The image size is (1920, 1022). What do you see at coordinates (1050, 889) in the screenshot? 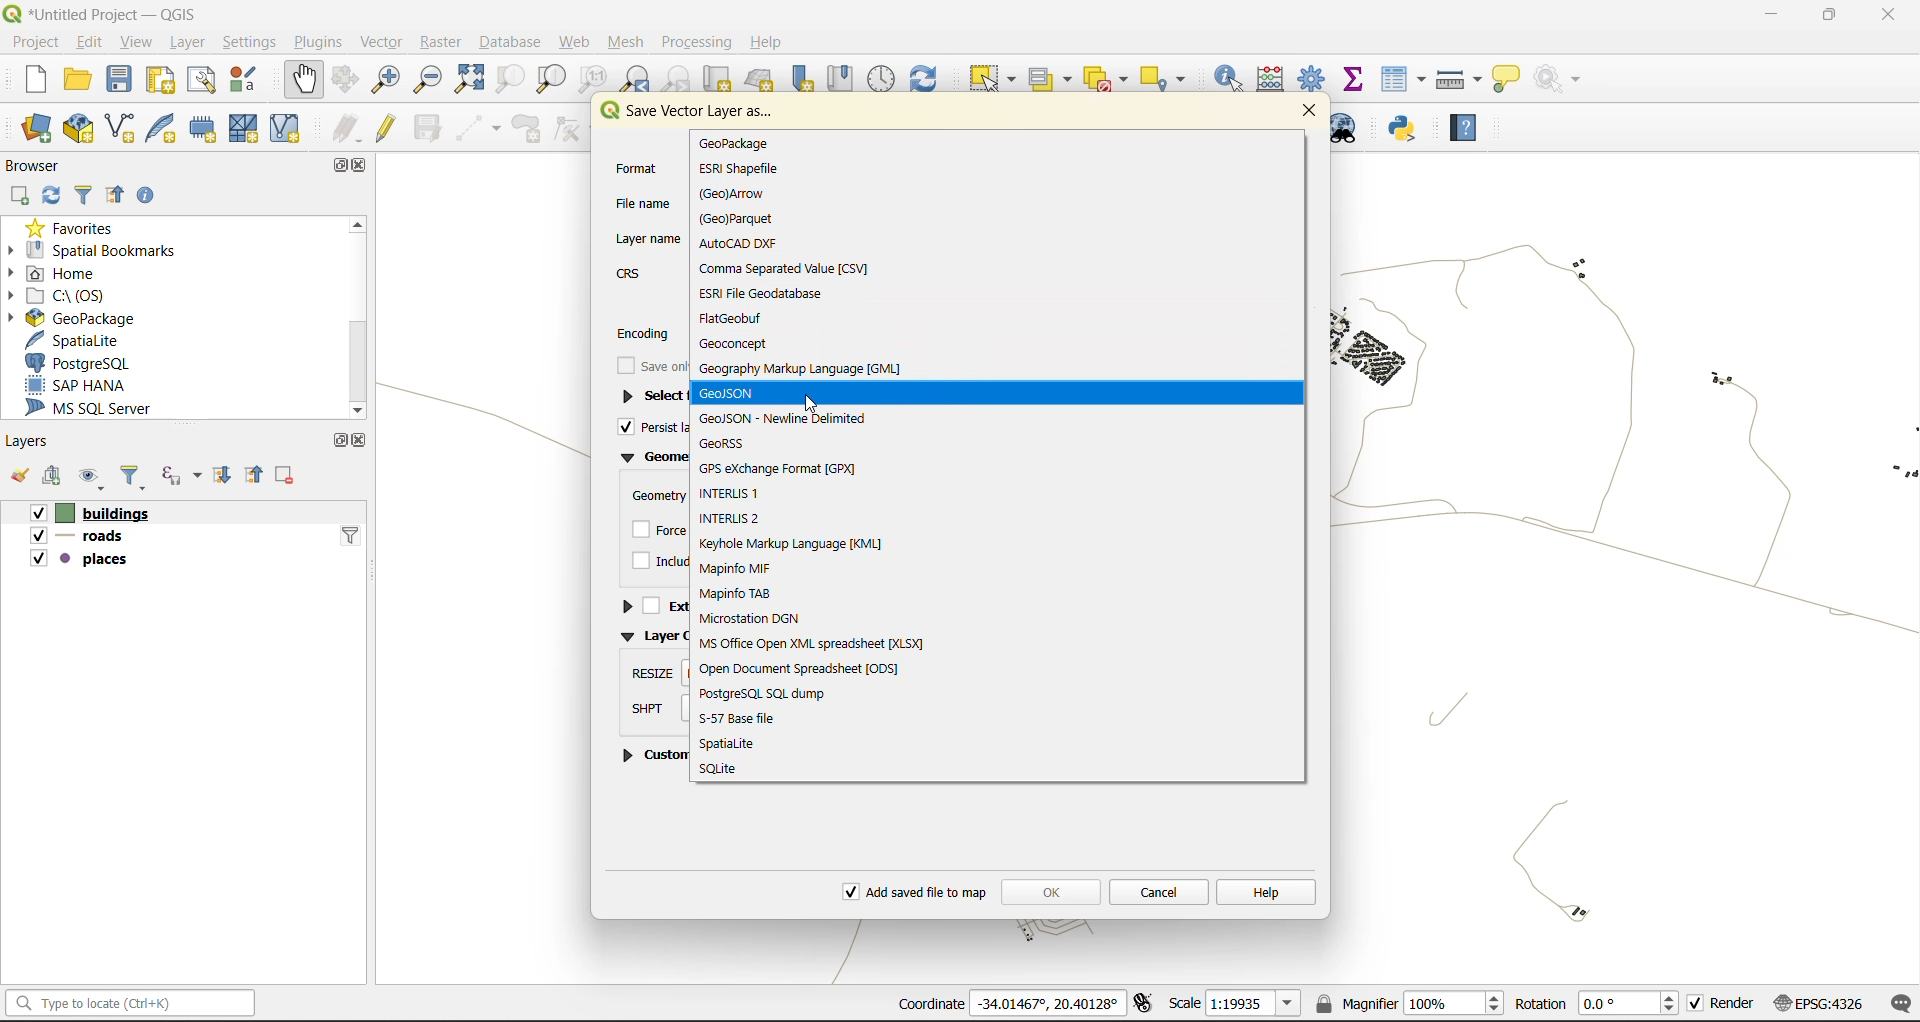
I see `ok` at bounding box center [1050, 889].